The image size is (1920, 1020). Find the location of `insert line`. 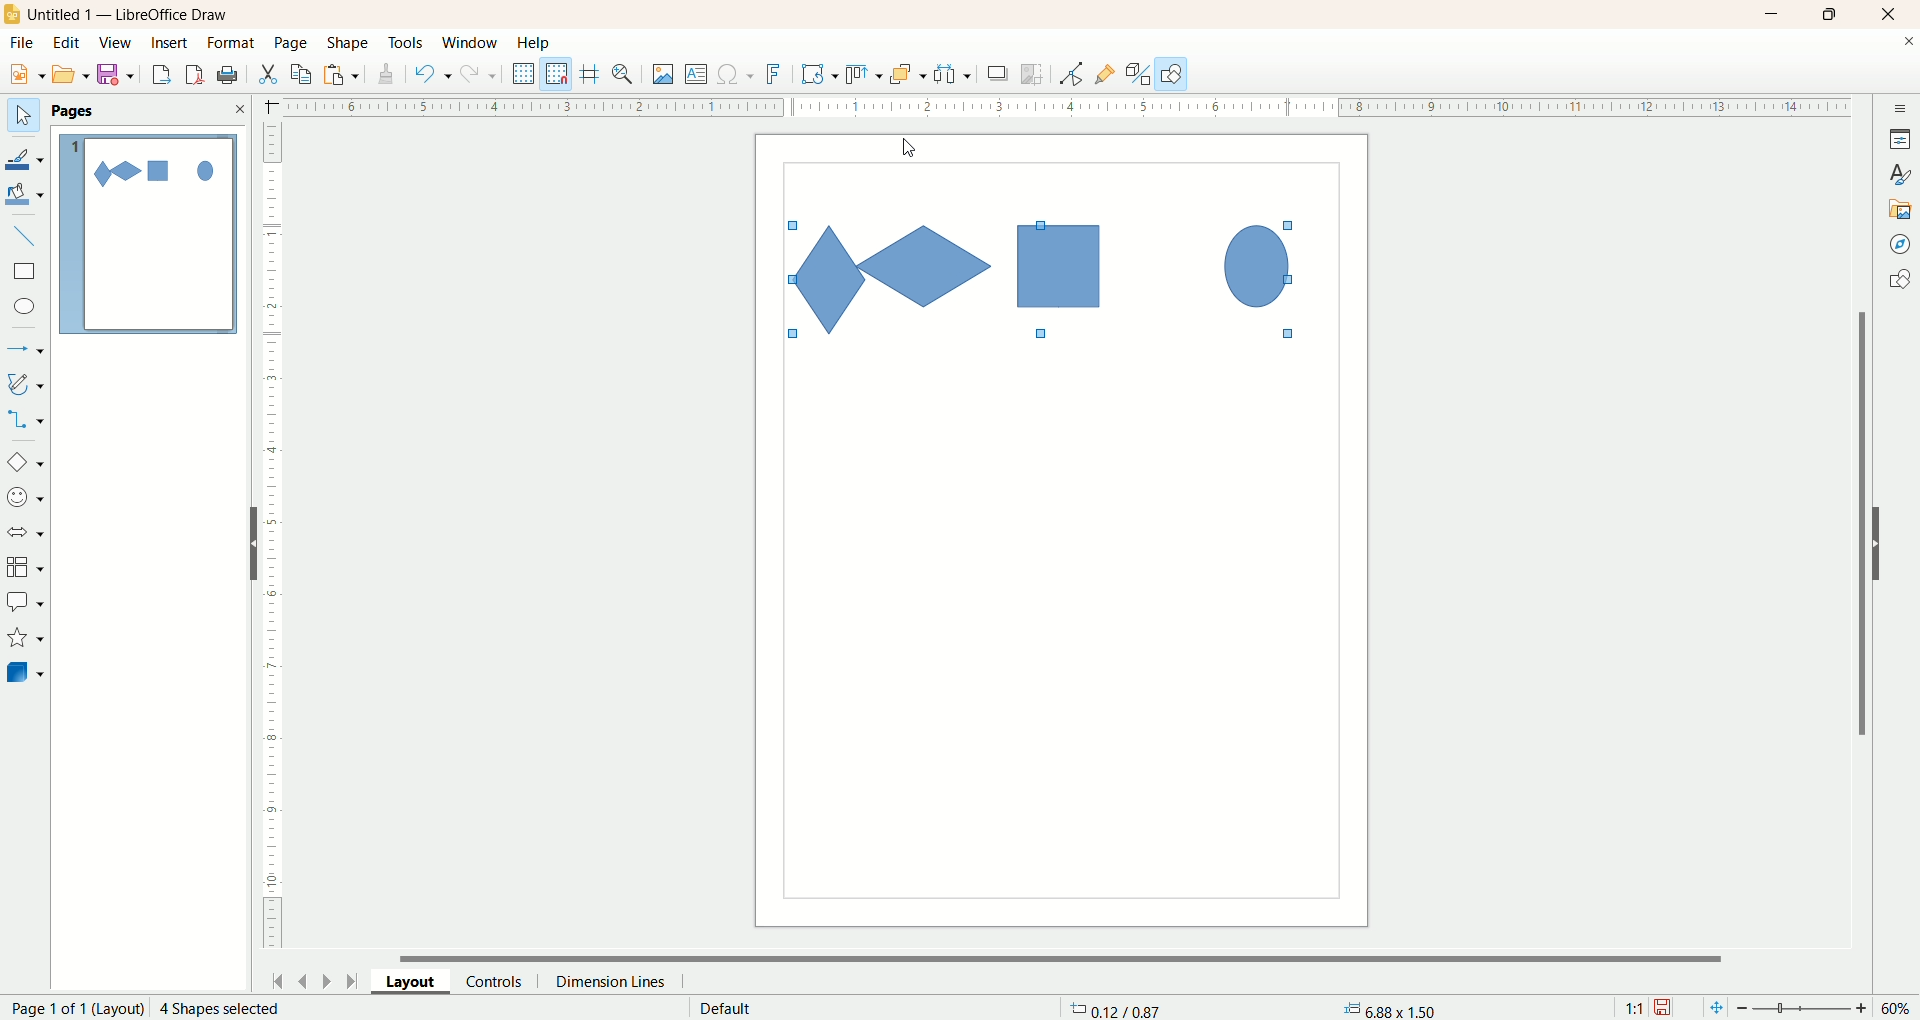

insert line is located at coordinates (28, 237).